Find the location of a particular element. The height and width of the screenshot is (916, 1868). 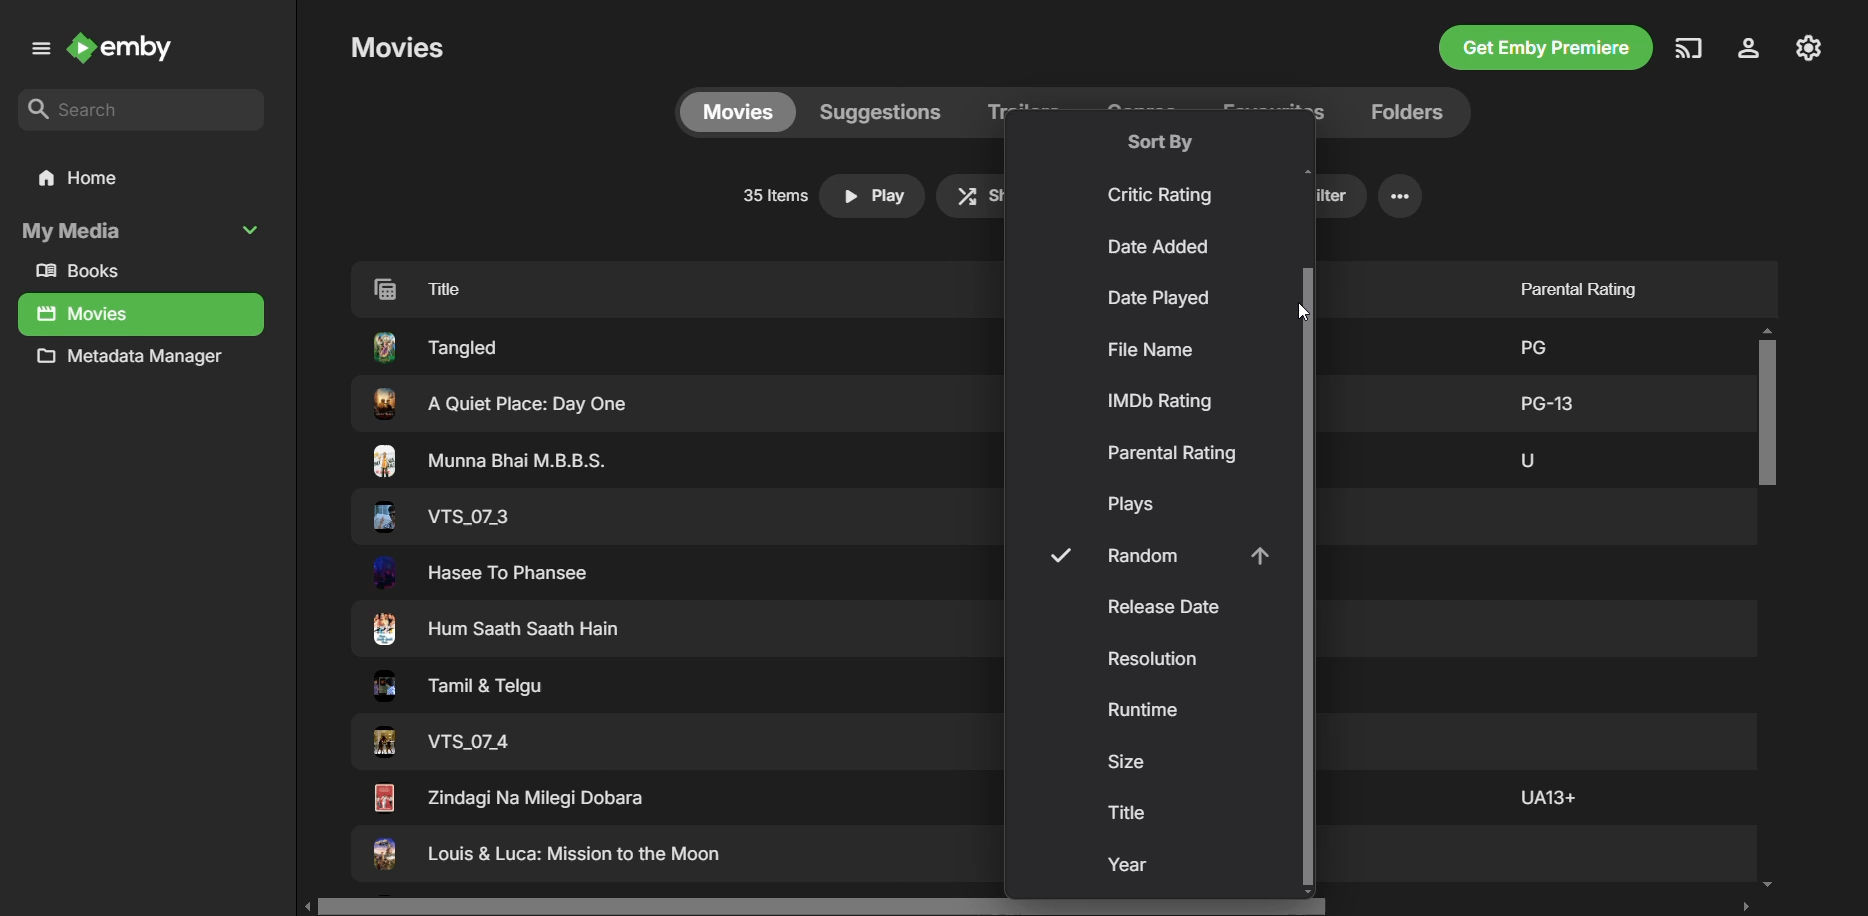

 is located at coordinates (546, 857).